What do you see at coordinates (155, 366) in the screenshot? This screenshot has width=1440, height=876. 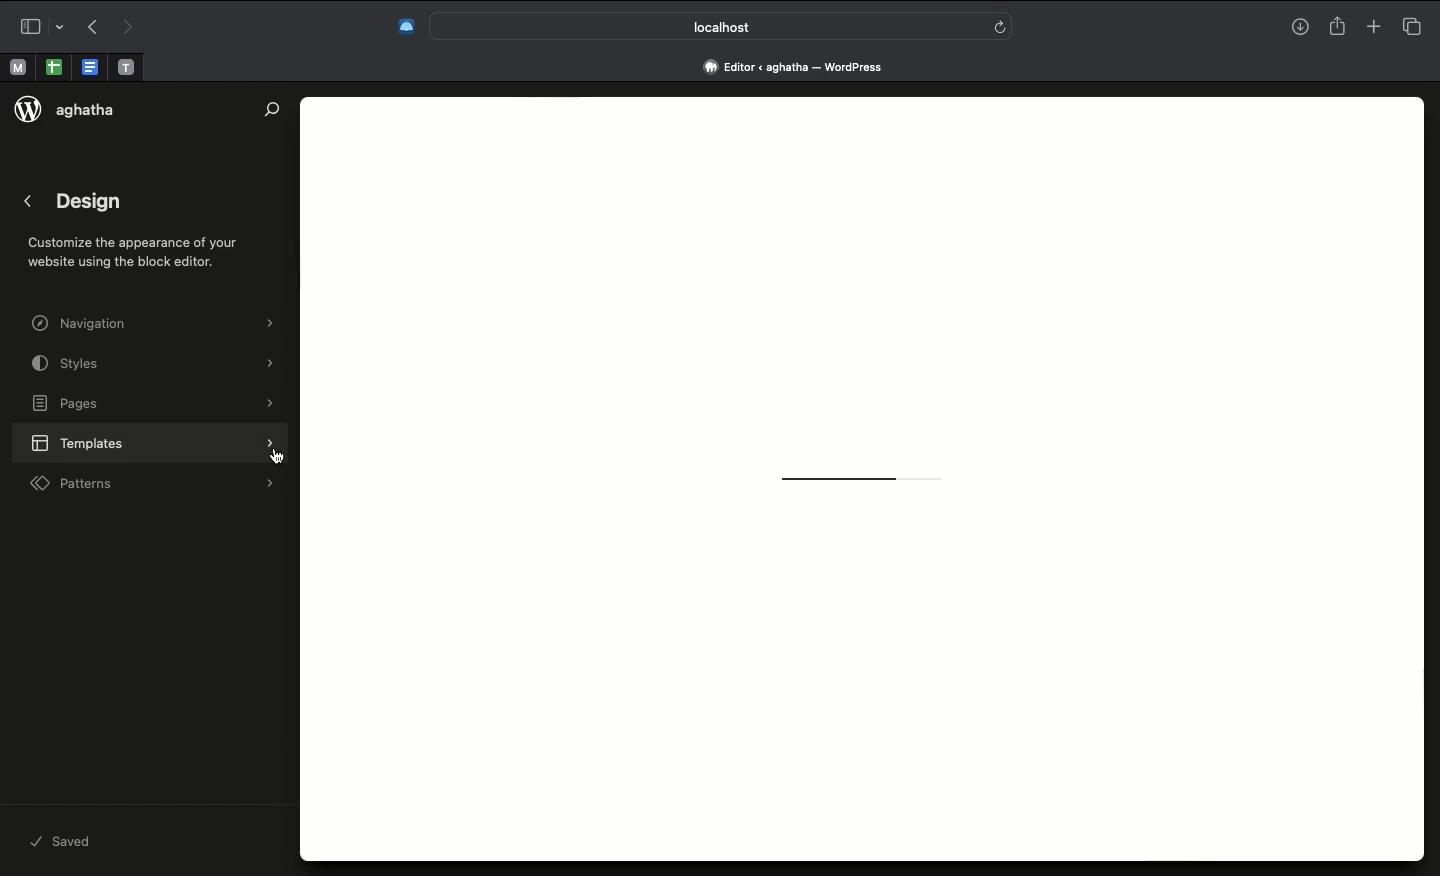 I see `Styles` at bounding box center [155, 366].